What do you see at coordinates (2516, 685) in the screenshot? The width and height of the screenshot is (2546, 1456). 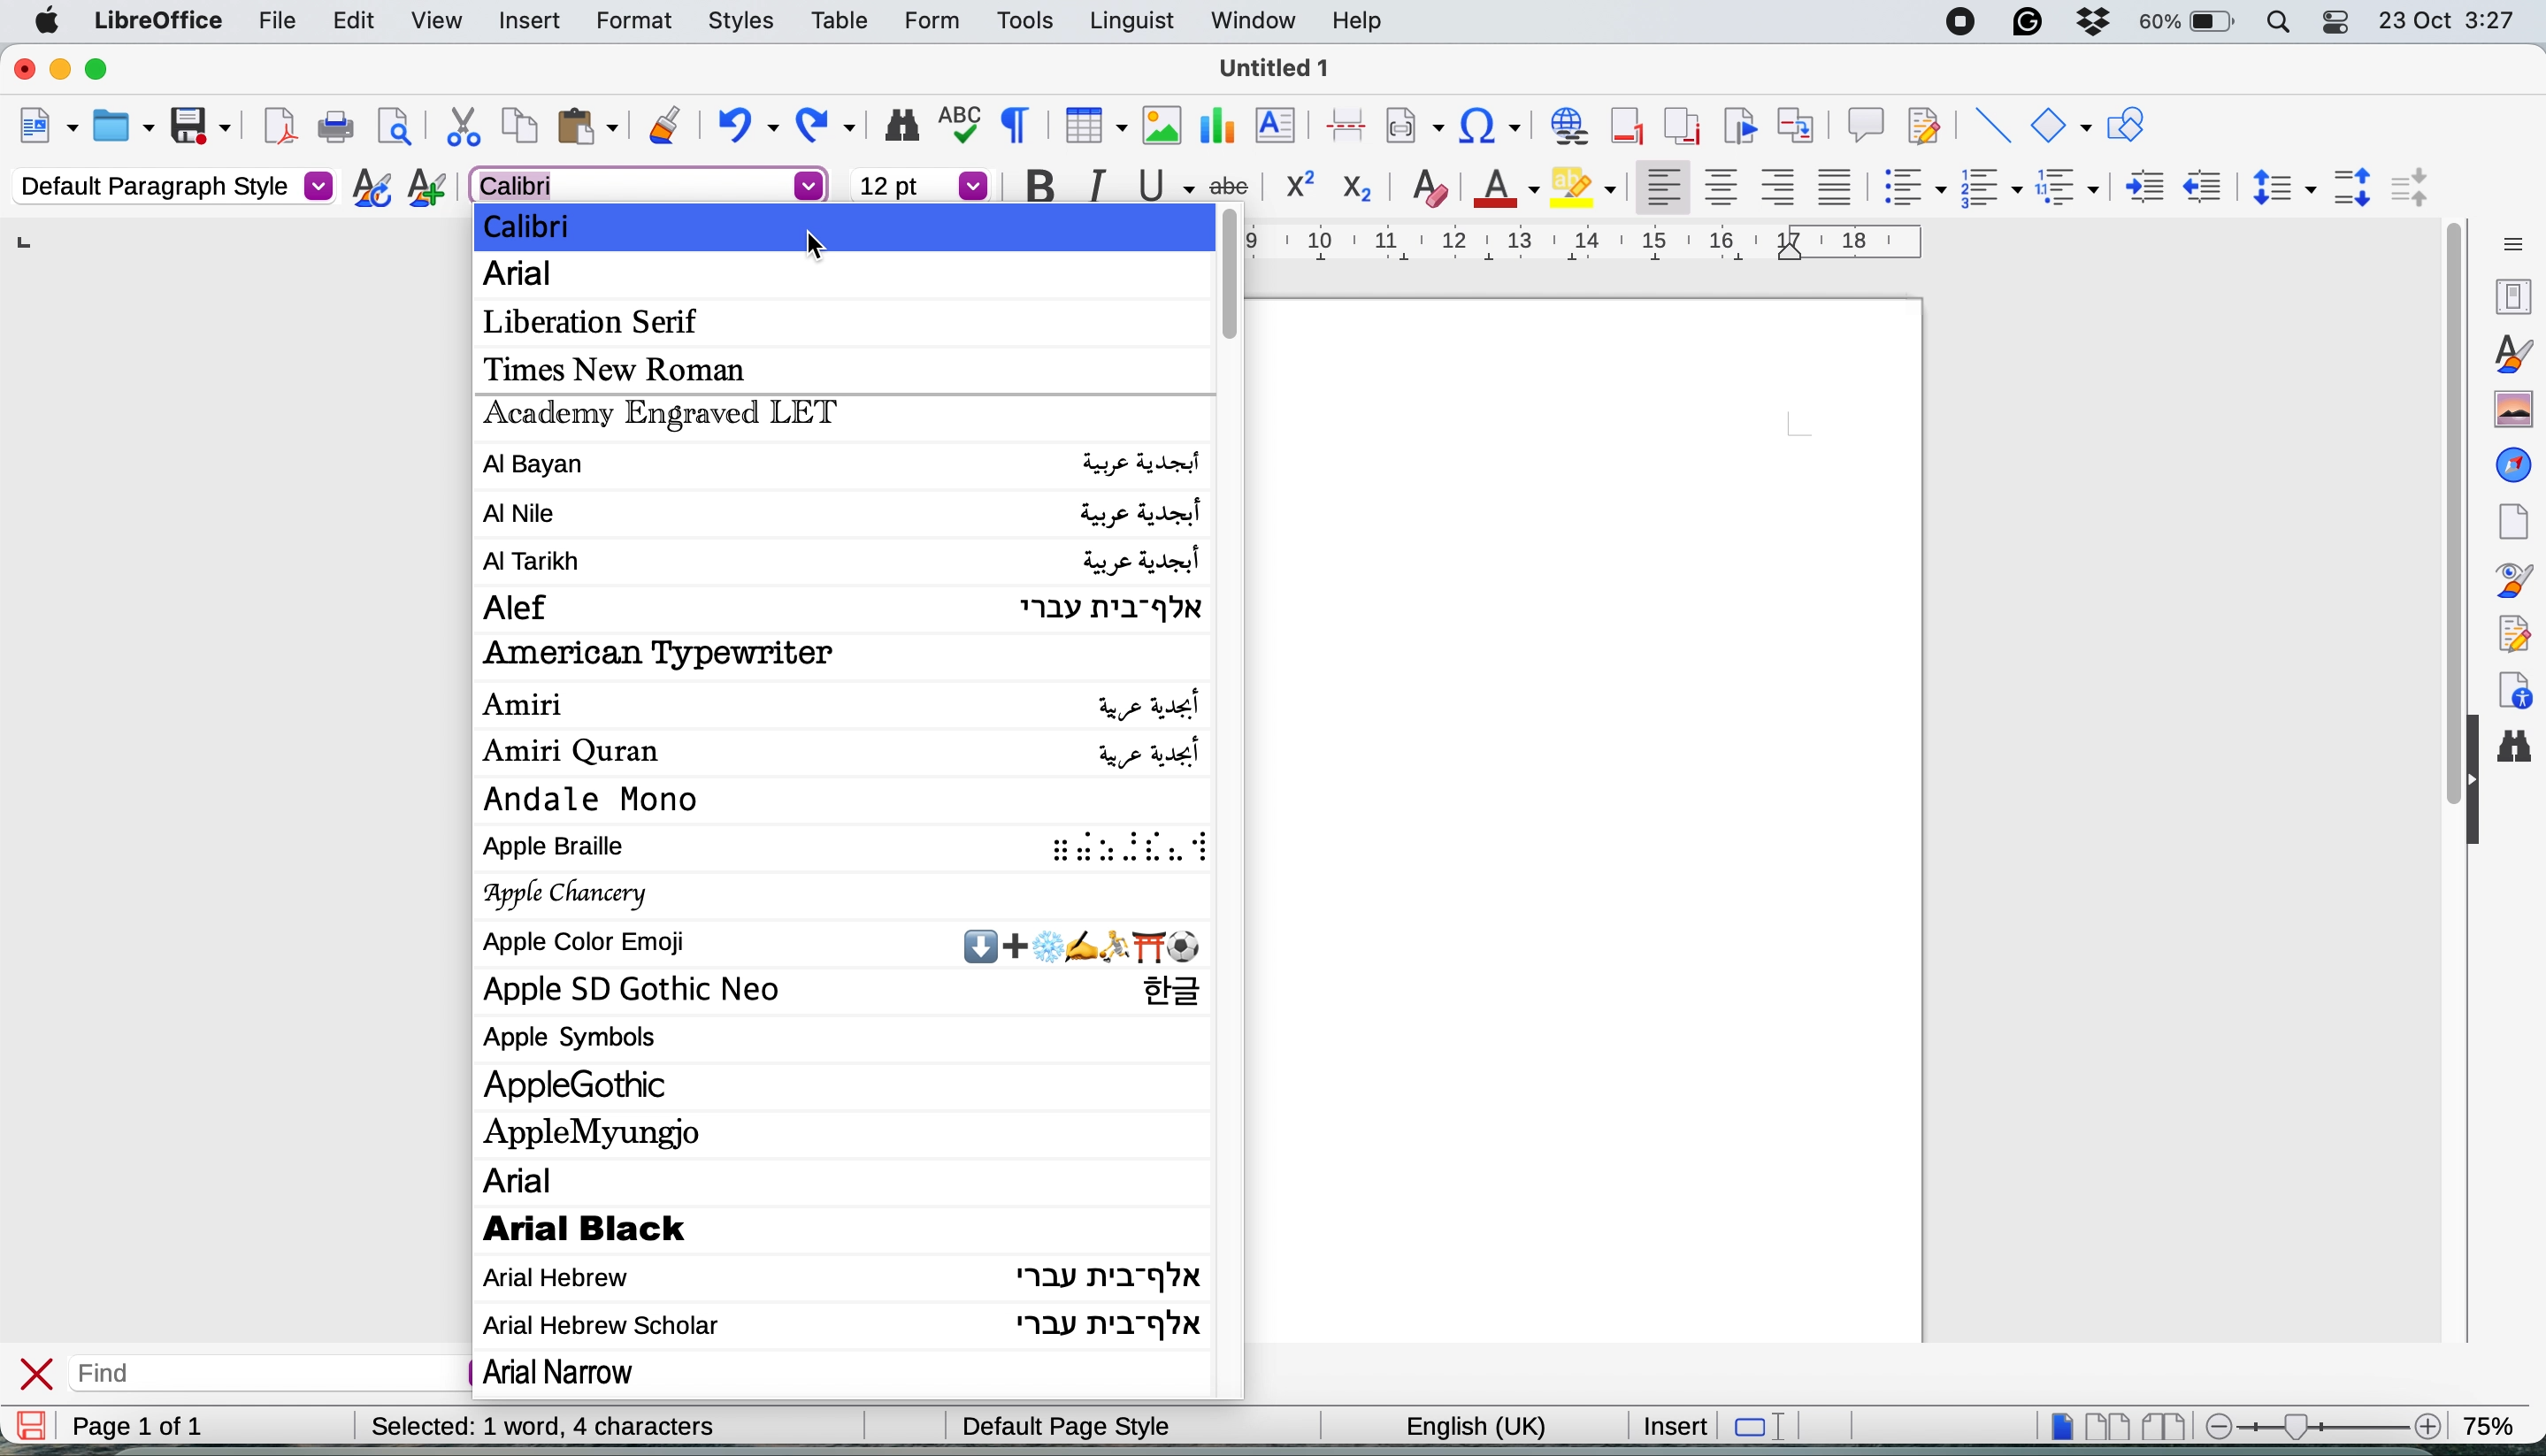 I see `accessibility checks` at bounding box center [2516, 685].